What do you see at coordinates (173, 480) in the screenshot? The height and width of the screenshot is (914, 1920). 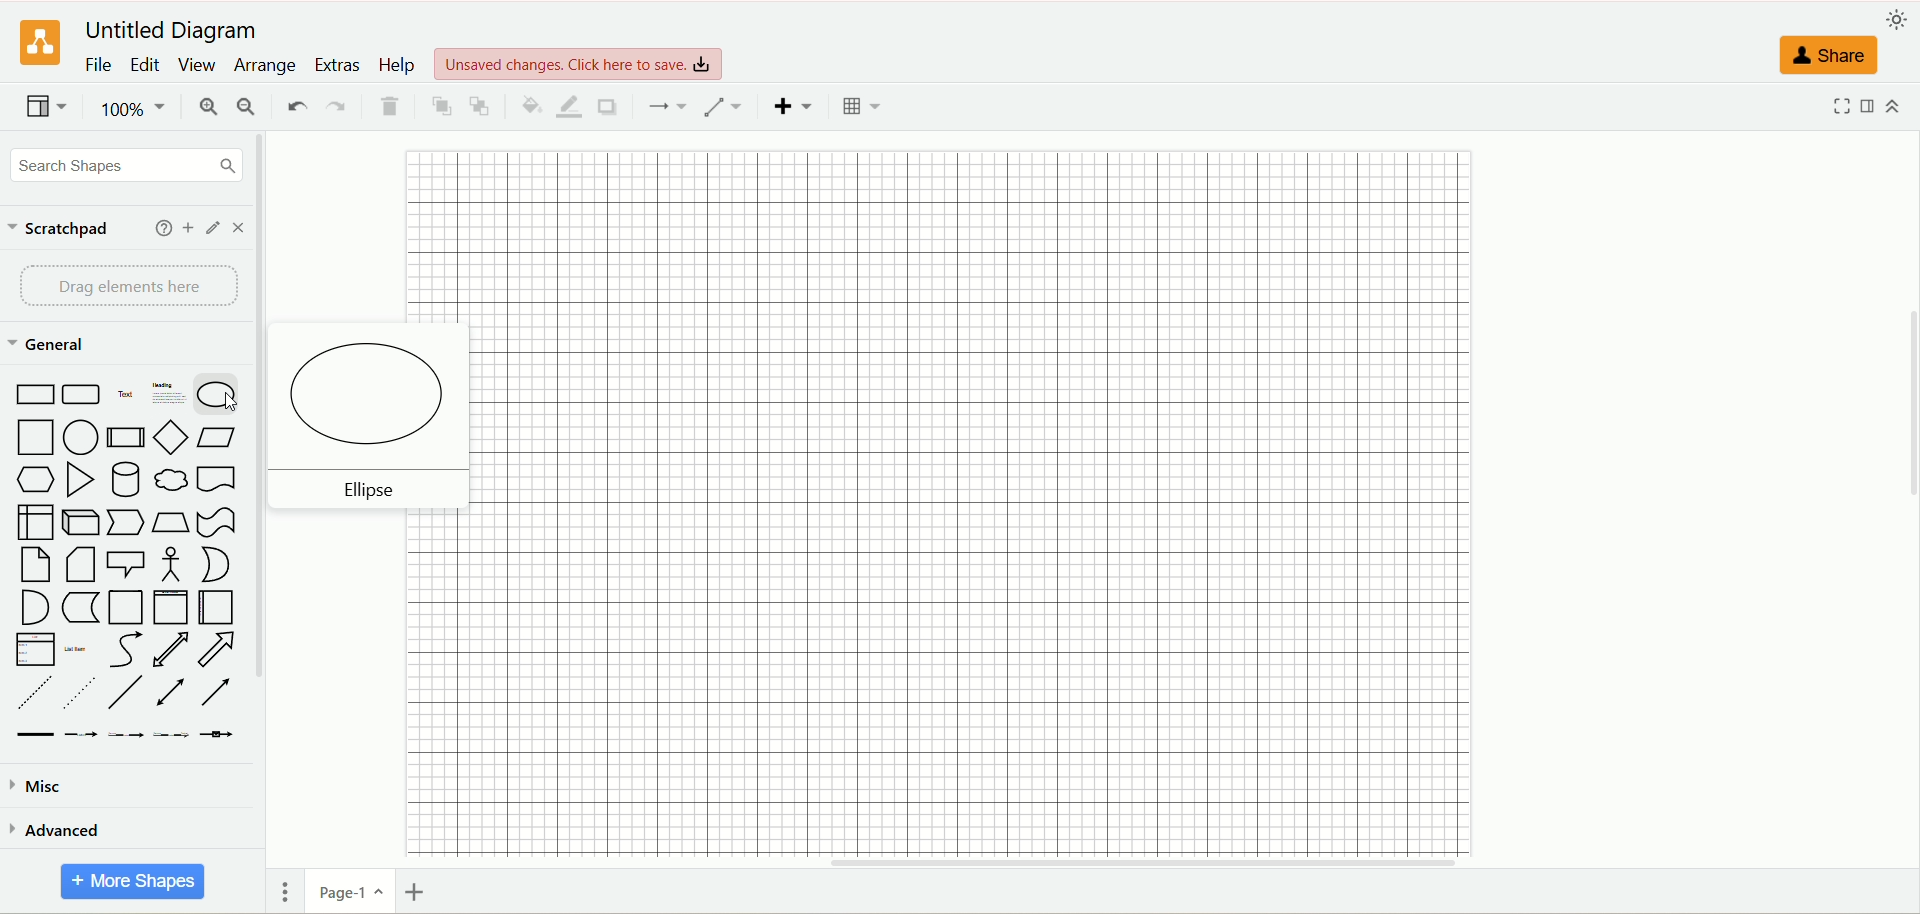 I see `cloud` at bounding box center [173, 480].